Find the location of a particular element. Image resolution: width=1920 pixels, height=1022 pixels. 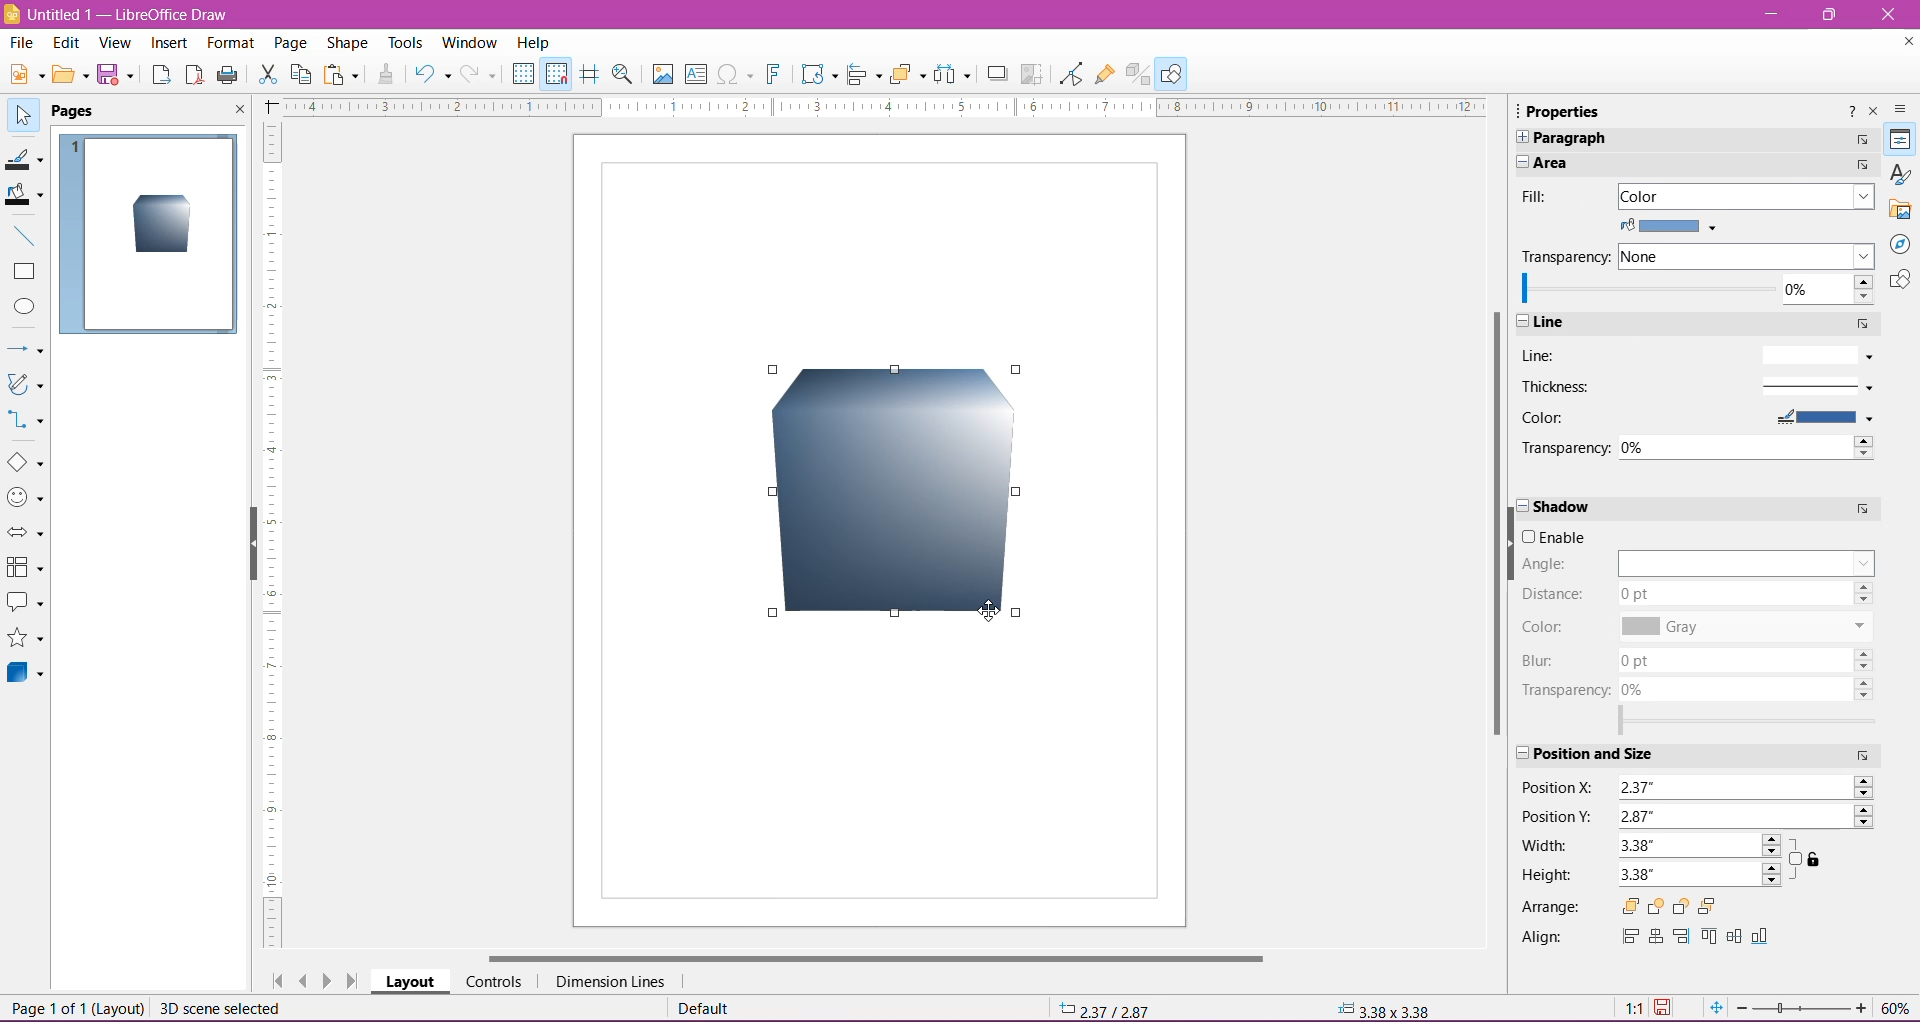

Send to Back is located at coordinates (1717, 906).